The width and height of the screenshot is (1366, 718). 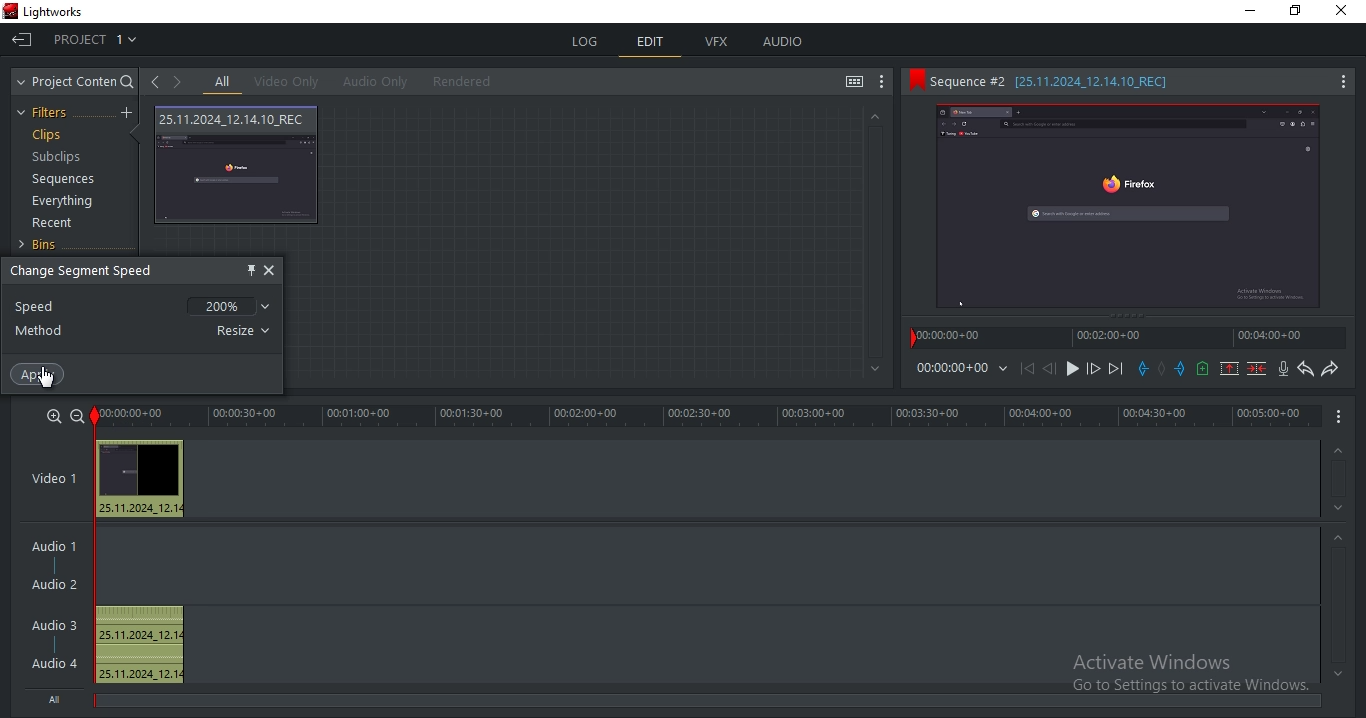 What do you see at coordinates (783, 42) in the screenshot?
I see `audio` at bounding box center [783, 42].